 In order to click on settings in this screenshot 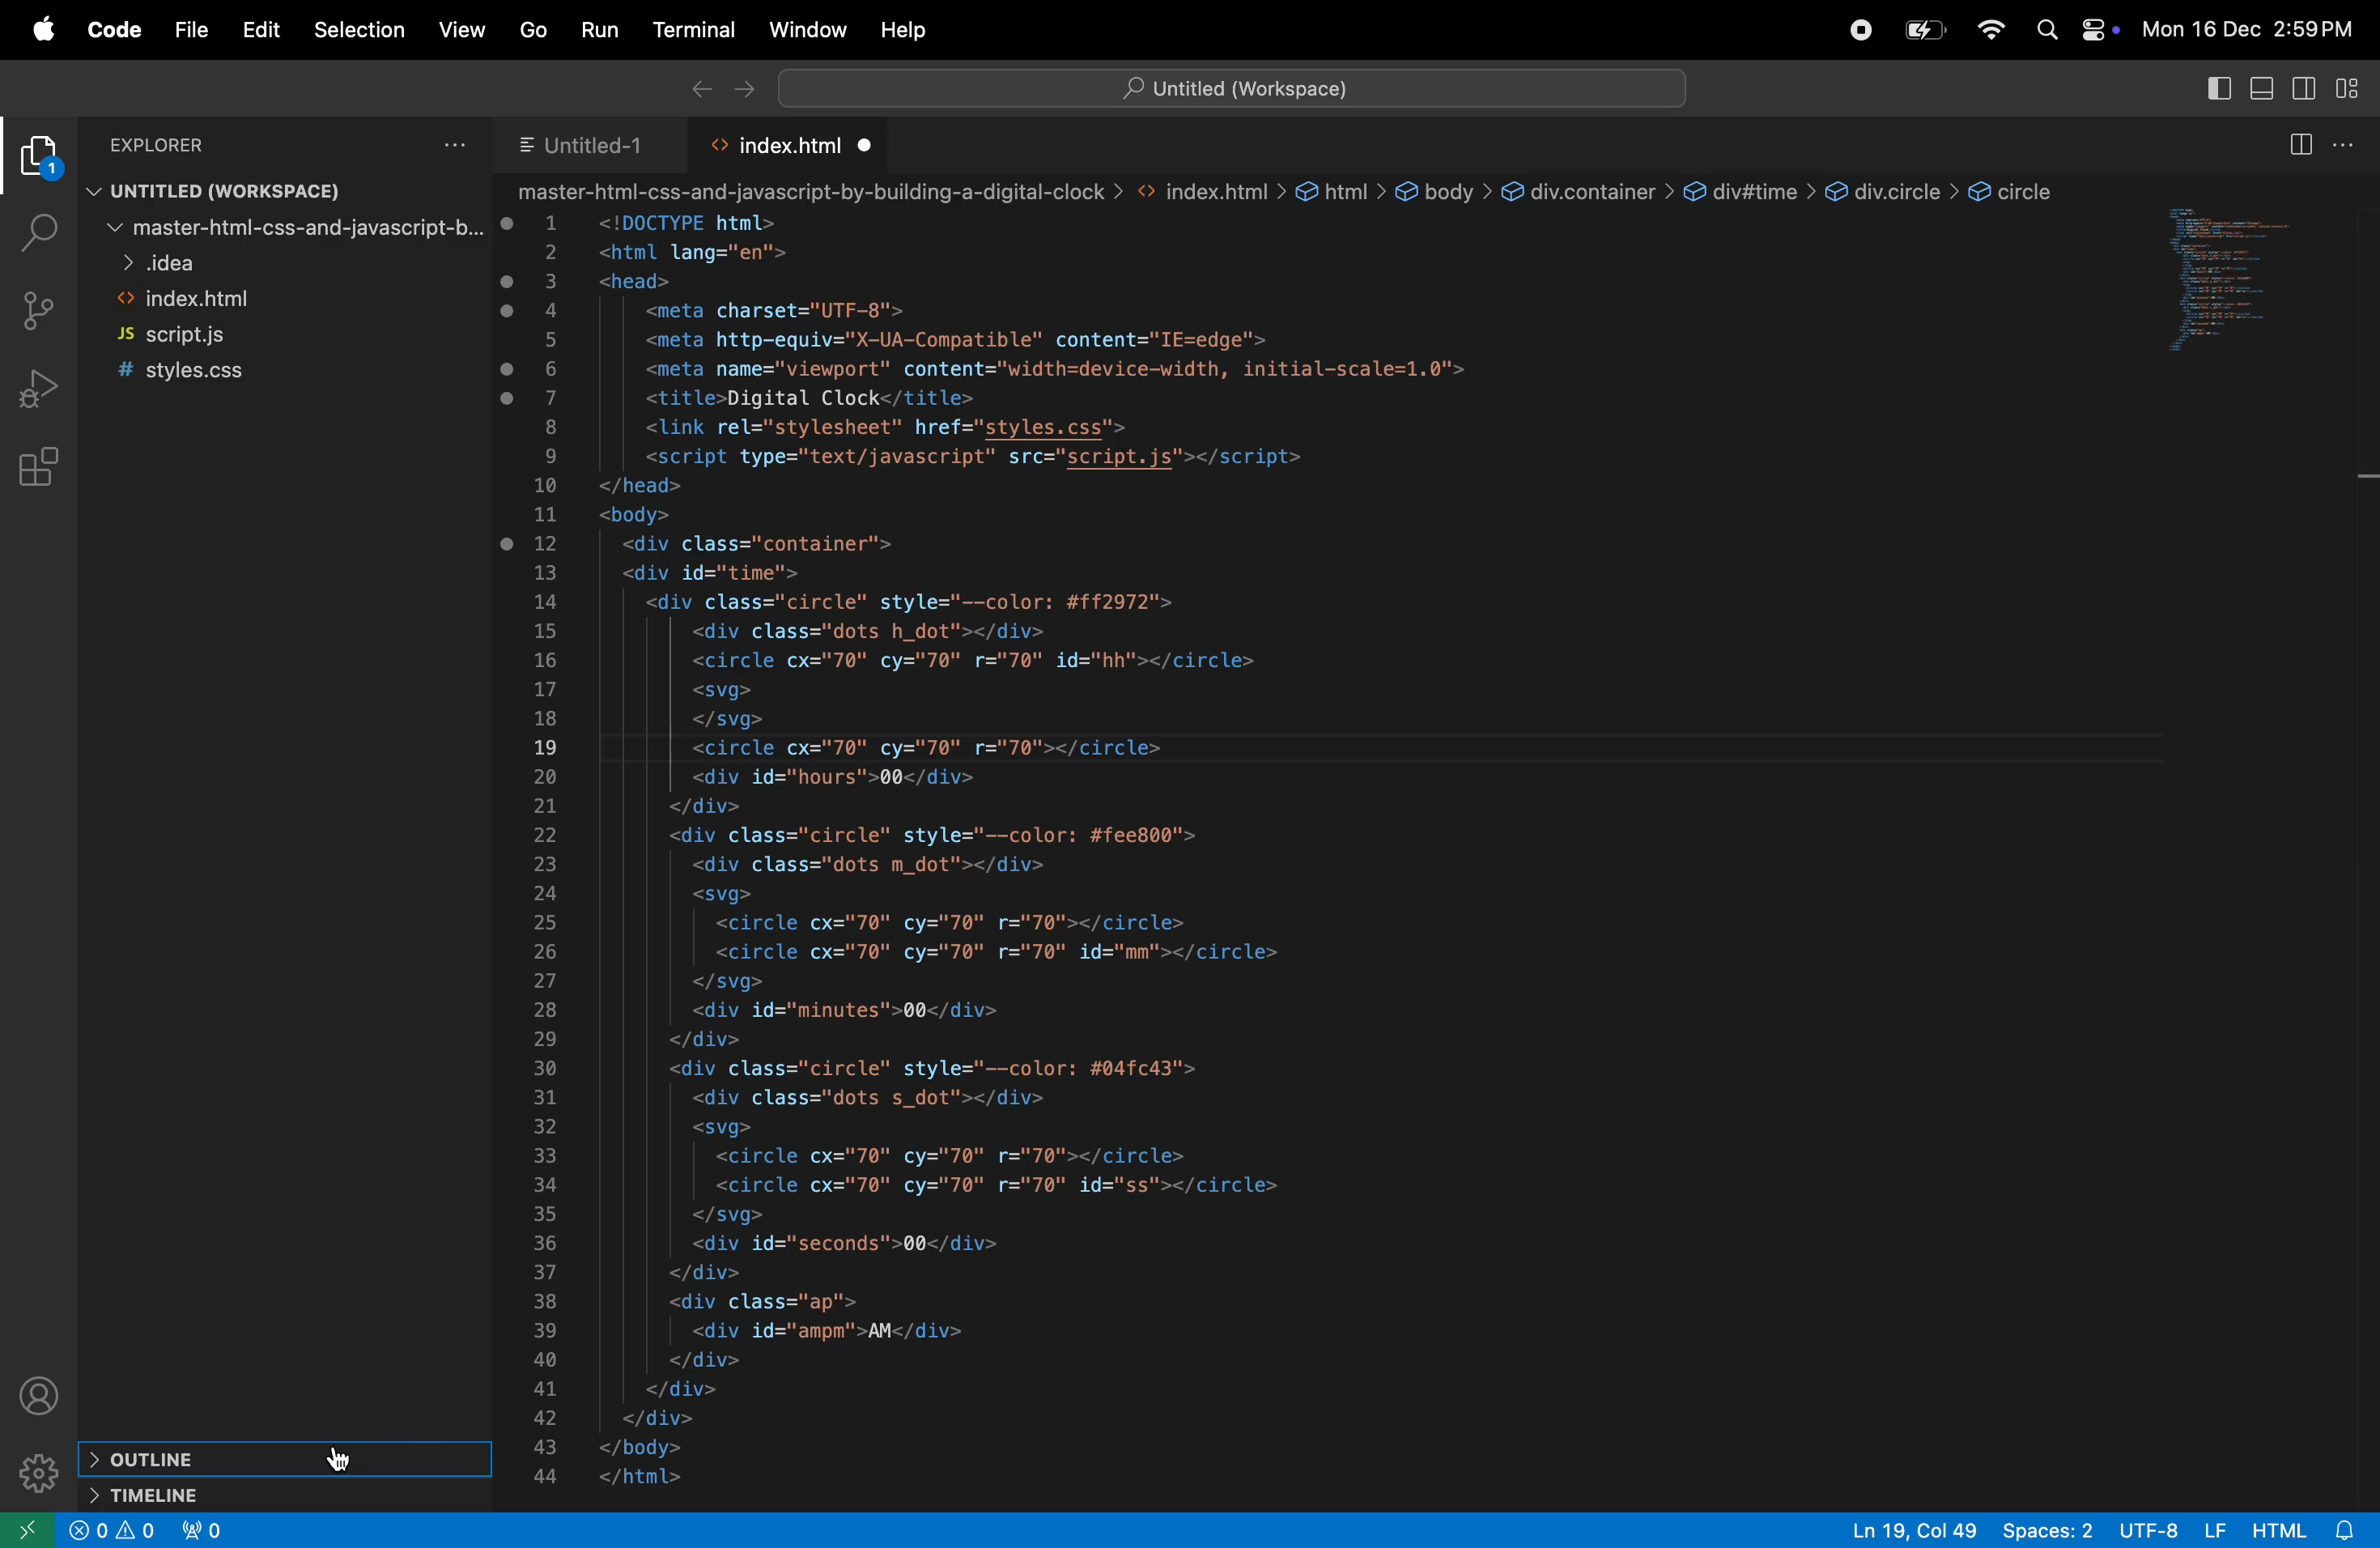, I will do `click(33, 1477)`.